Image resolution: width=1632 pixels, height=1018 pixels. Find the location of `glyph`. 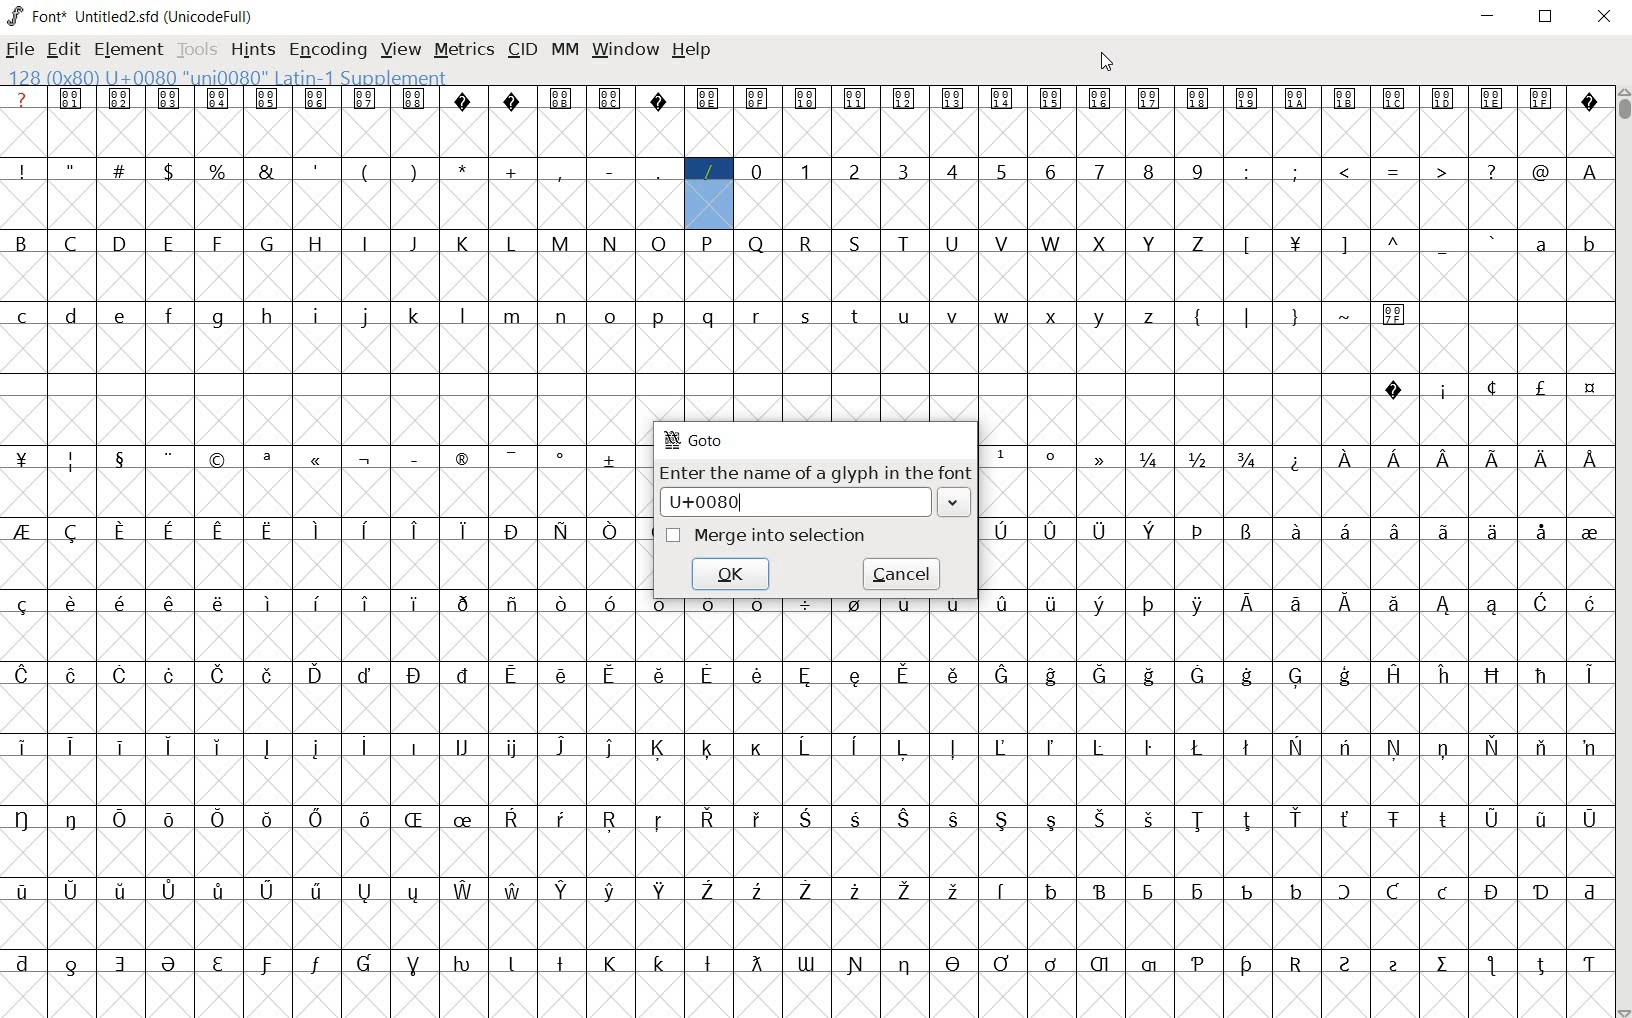

glyph is located at coordinates (904, 100).